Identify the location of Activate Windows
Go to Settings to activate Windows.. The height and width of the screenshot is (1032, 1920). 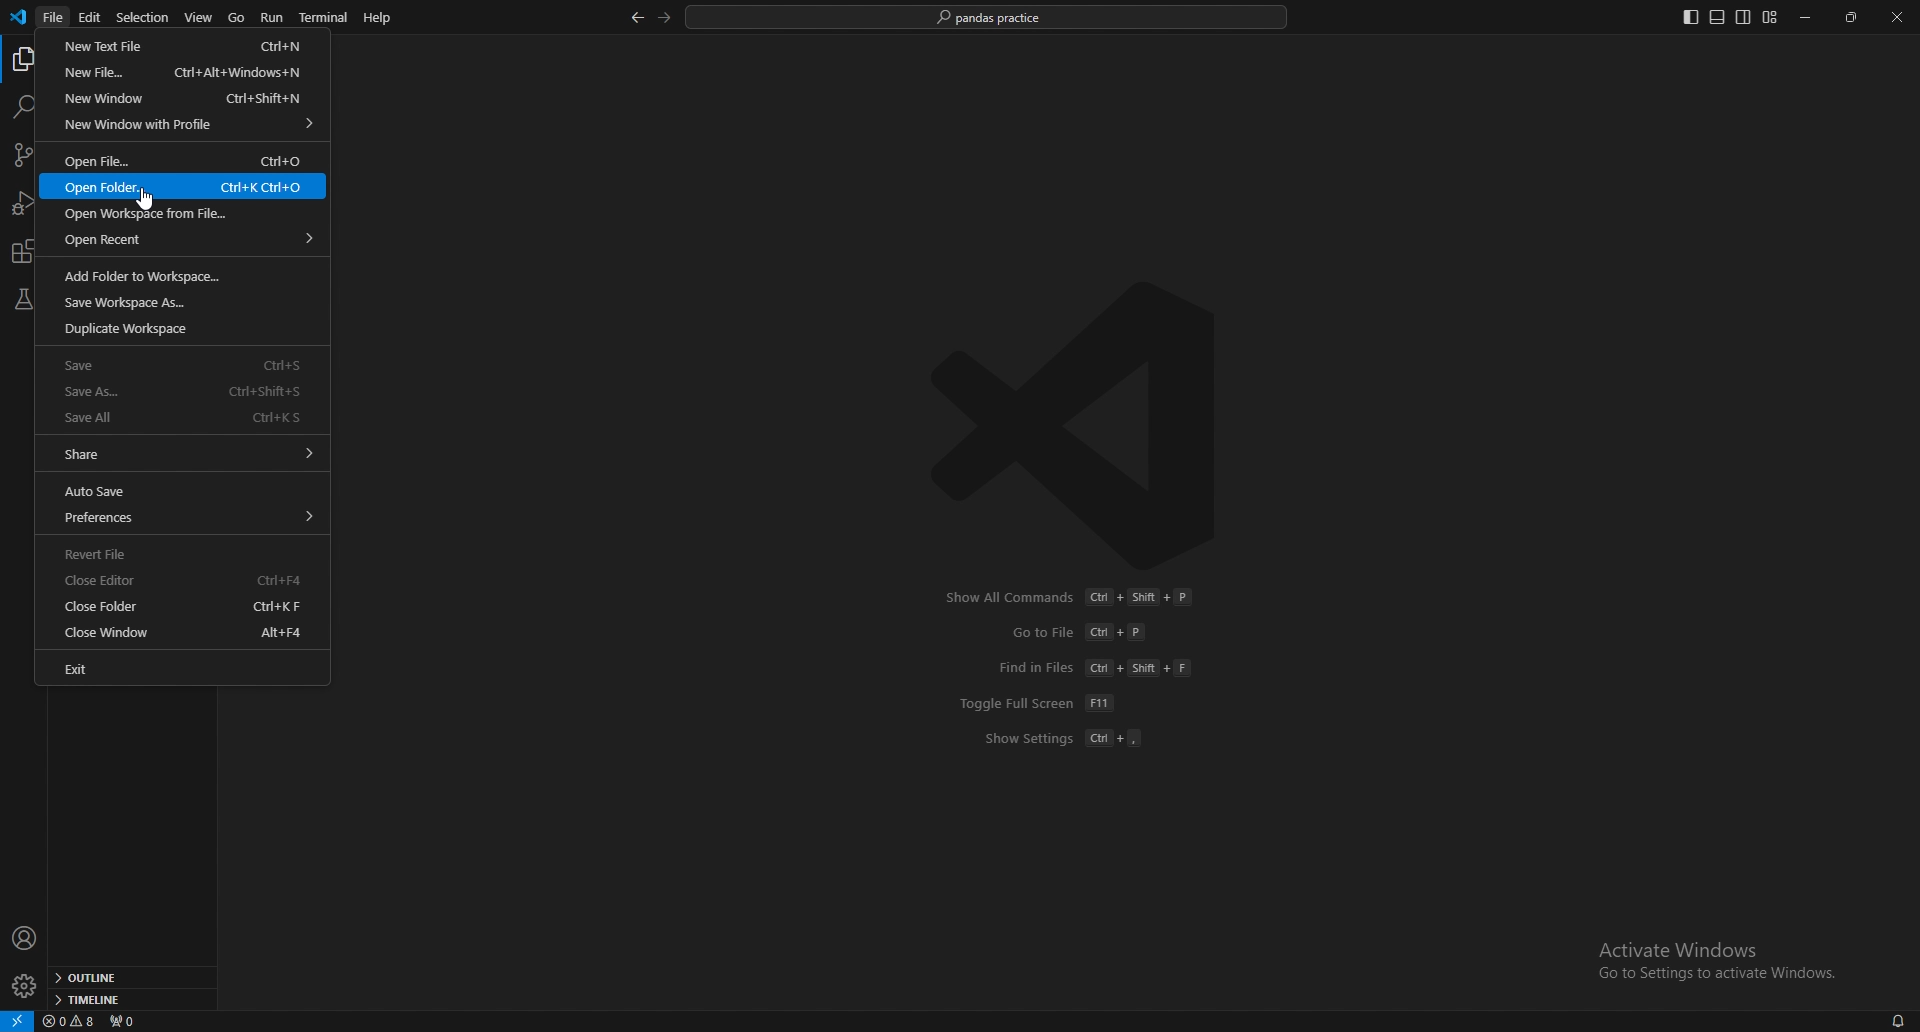
(1710, 959).